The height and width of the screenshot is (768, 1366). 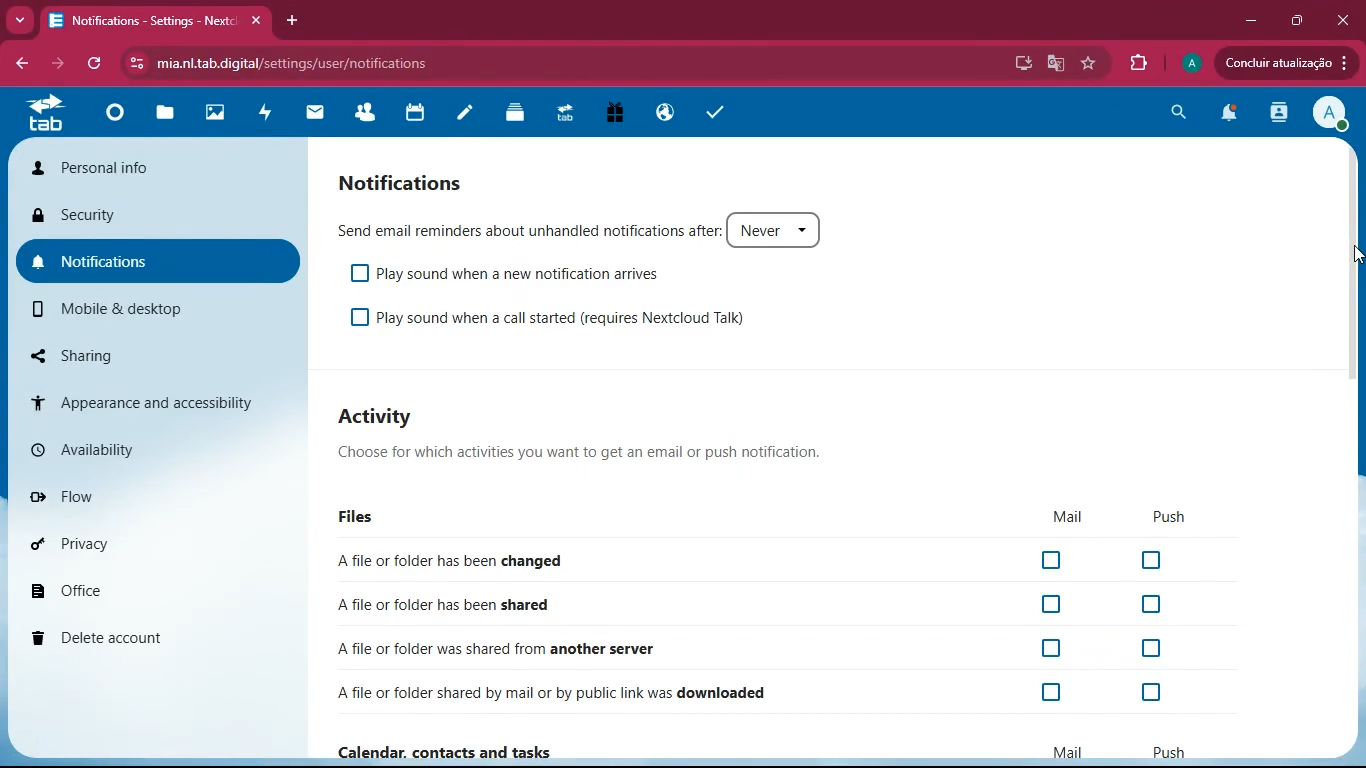 I want to click on Calendar, contacts and tasks, so click(x=758, y=750).